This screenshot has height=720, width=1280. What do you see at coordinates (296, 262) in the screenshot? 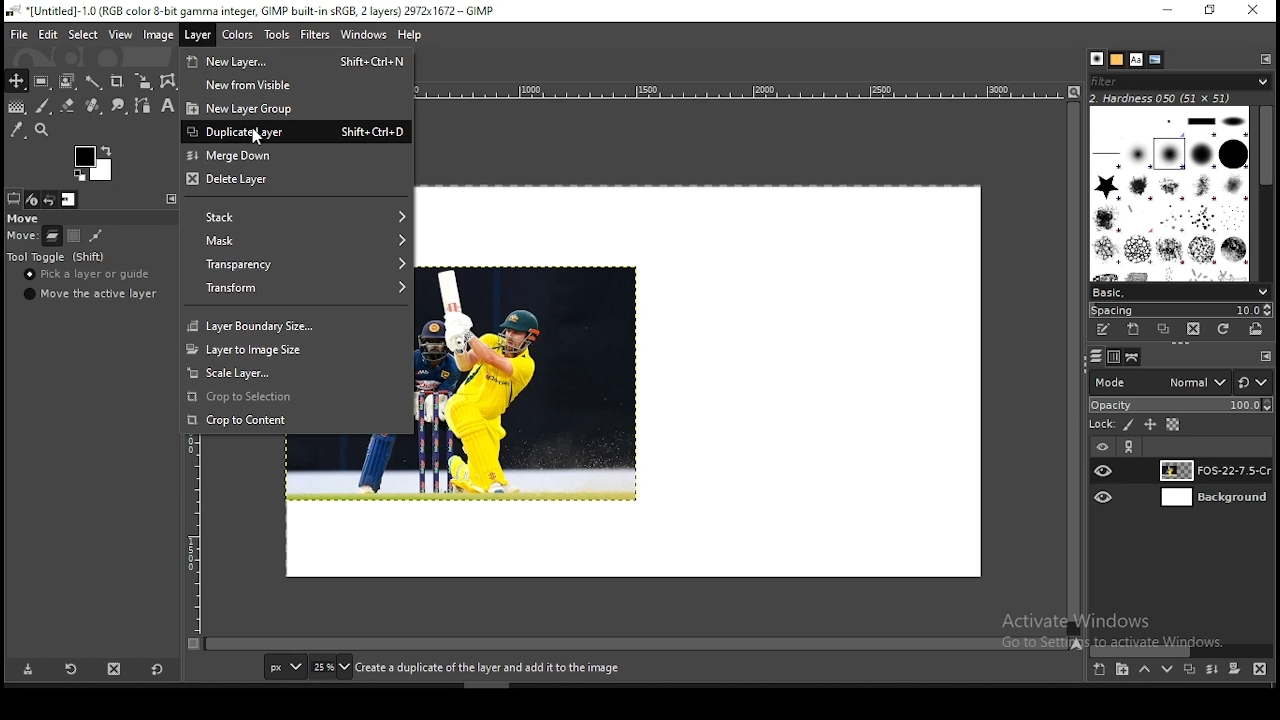
I see `transperancy` at bounding box center [296, 262].